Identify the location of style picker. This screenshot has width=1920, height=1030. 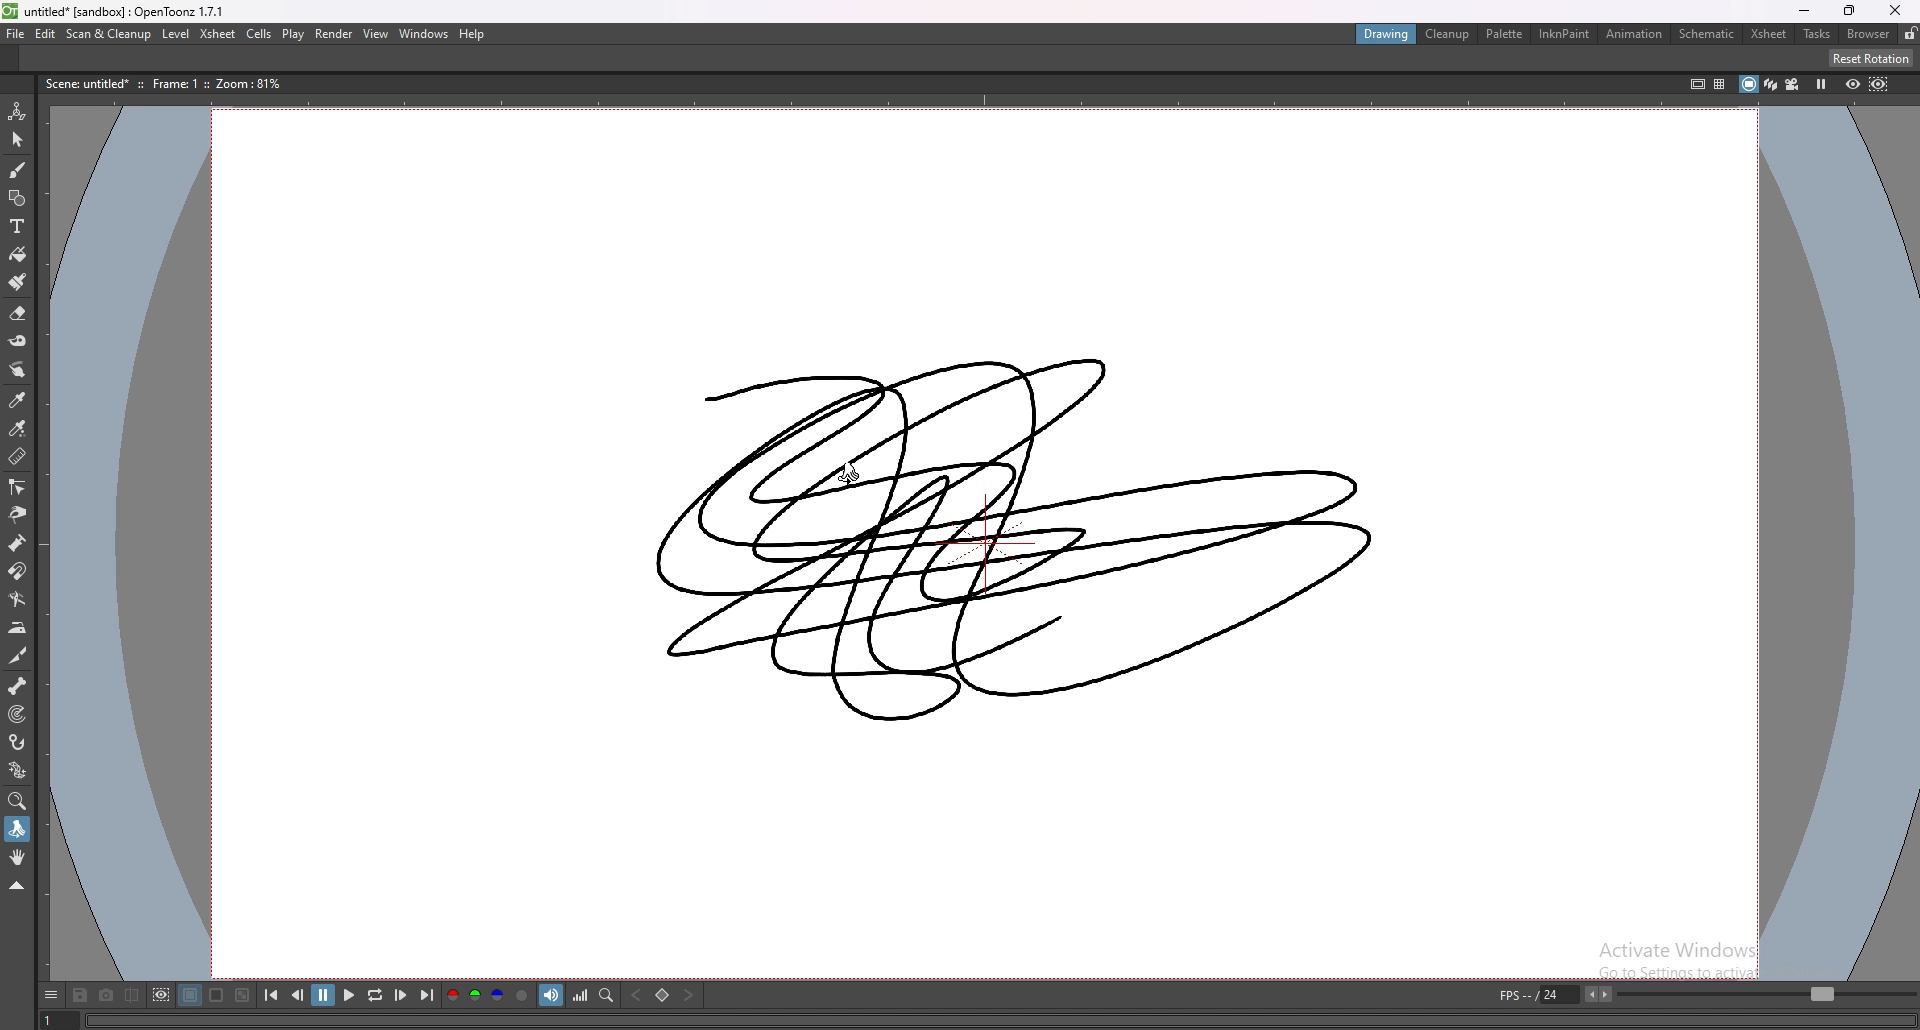
(19, 400).